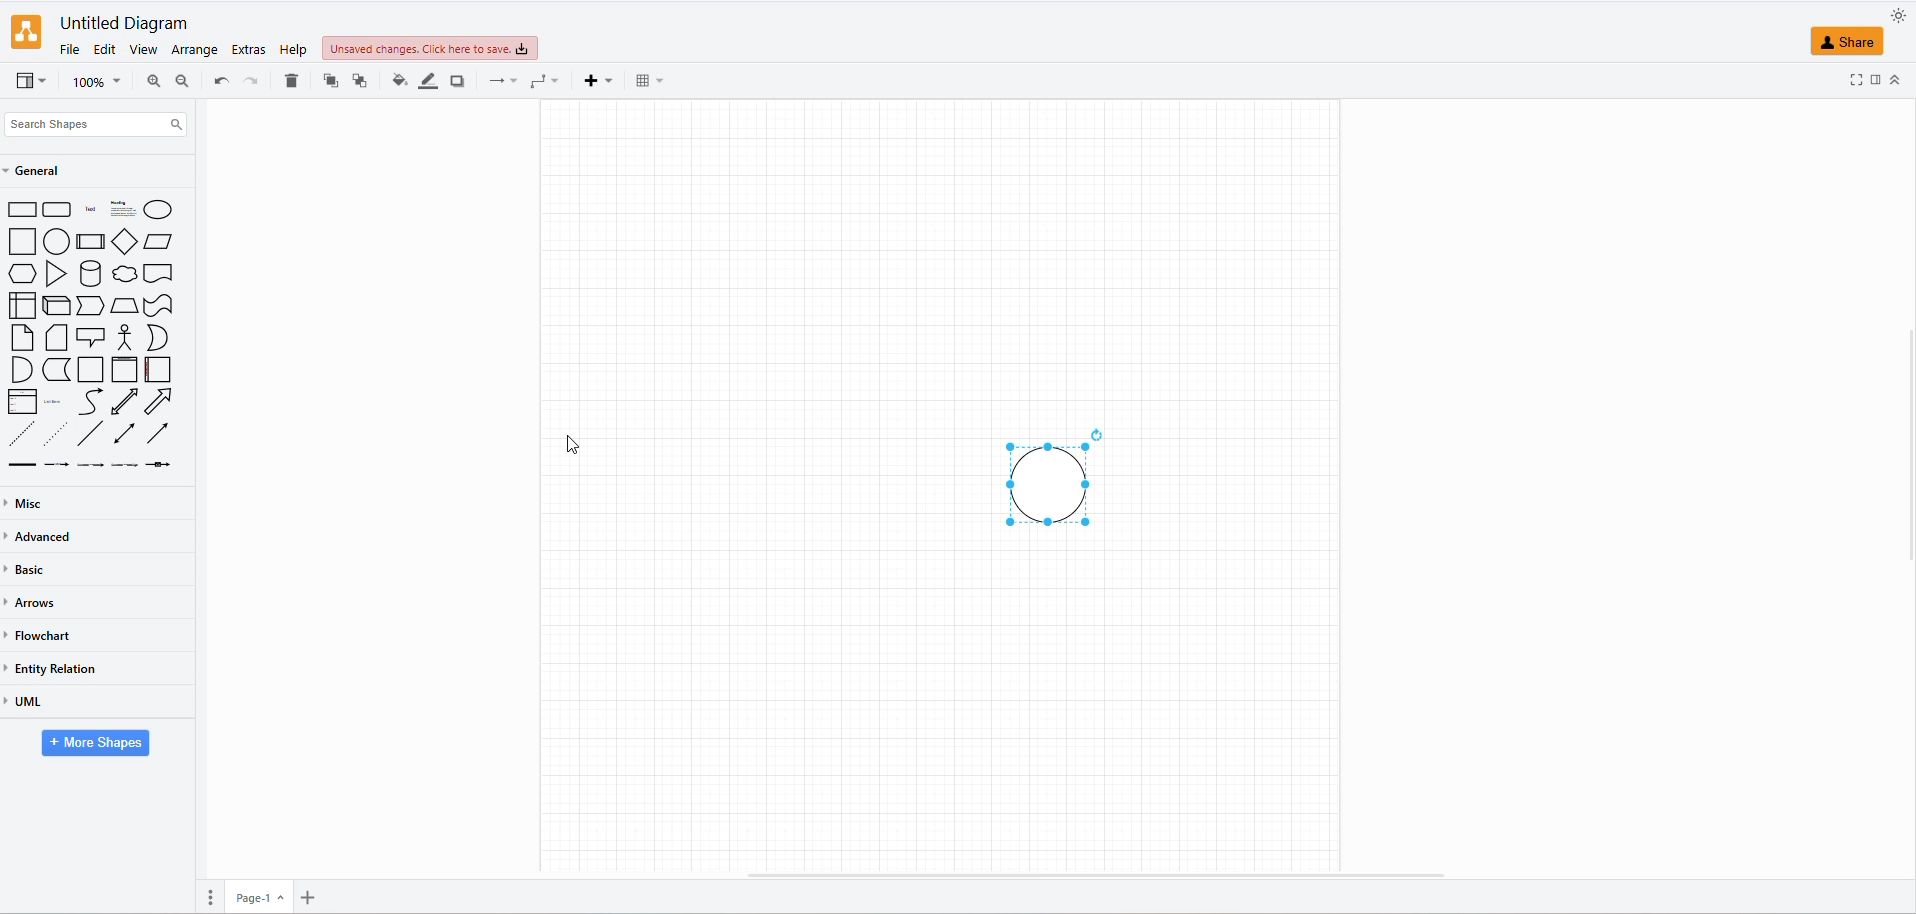 This screenshot has width=1916, height=914. What do you see at coordinates (160, 306) in the screenshot?
I see `TAPE` at bounding box center [160, 306].